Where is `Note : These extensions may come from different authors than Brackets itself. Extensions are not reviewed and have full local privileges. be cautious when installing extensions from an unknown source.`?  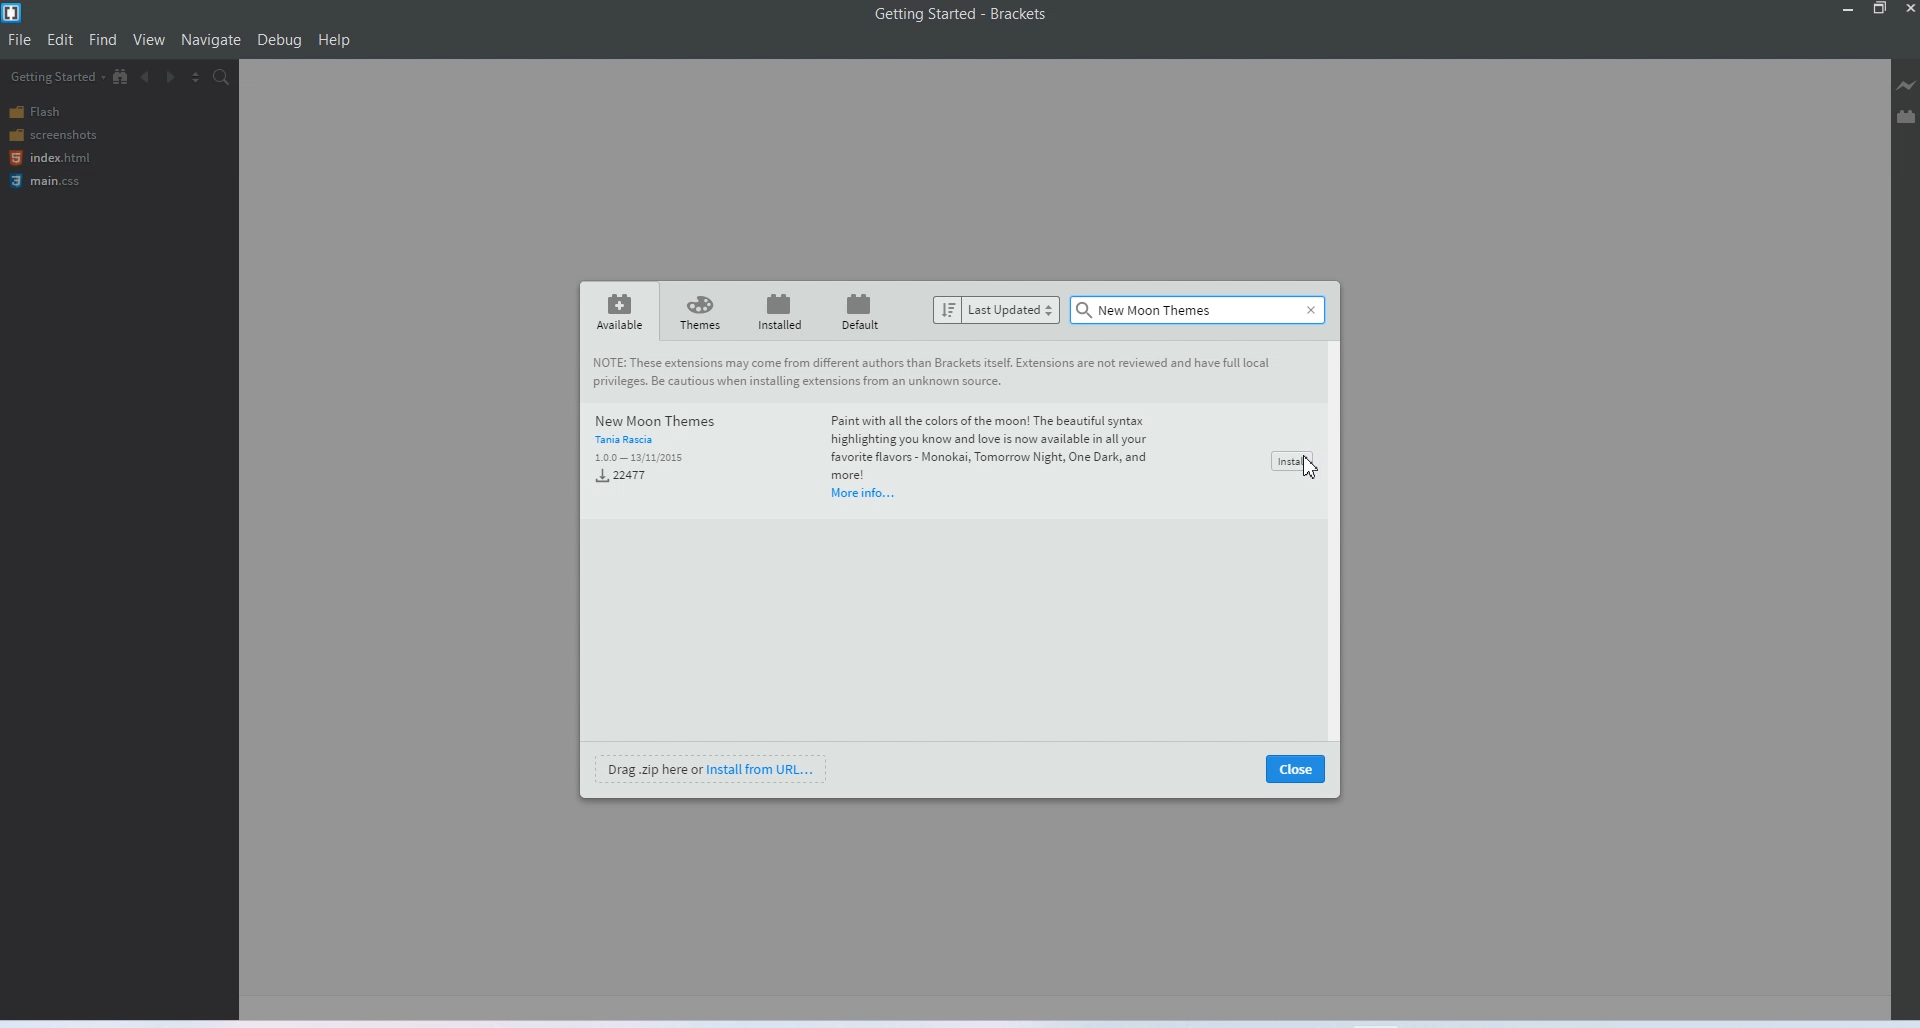
Note : These extensions may come from different authors than Brackets itself. Extensions are not reviewed and have full local privileges. be cautious when installing extensions from an unknown source. is located at coordinates (943, 369).